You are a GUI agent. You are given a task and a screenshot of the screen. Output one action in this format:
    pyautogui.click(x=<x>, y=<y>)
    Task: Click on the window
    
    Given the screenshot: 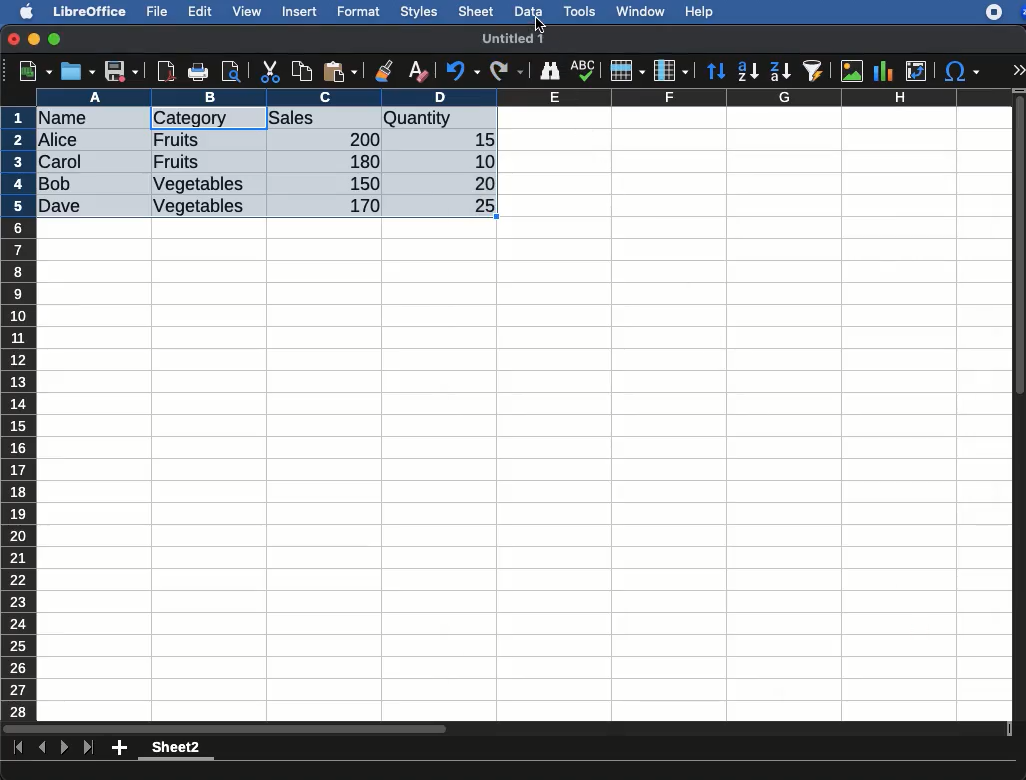 What is the action you would take?
    pyautogui.click(x=638, y=11)
    